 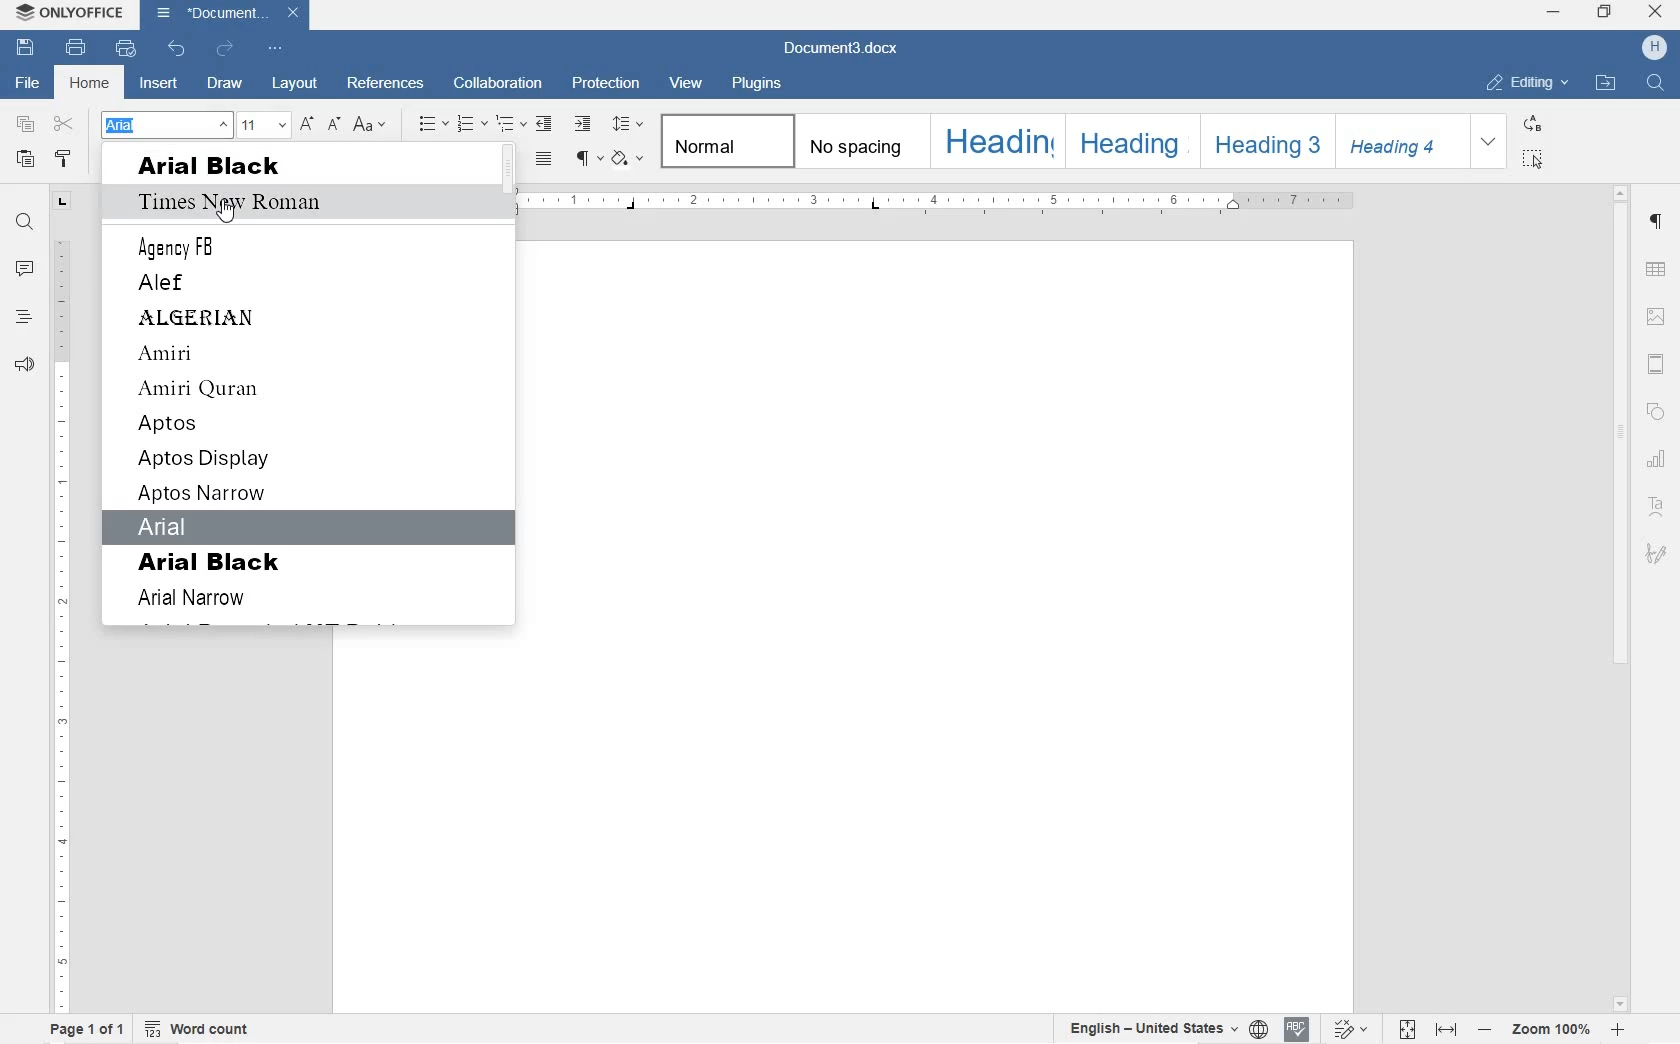 I want to click on HP, so click(x=1652, y=48).